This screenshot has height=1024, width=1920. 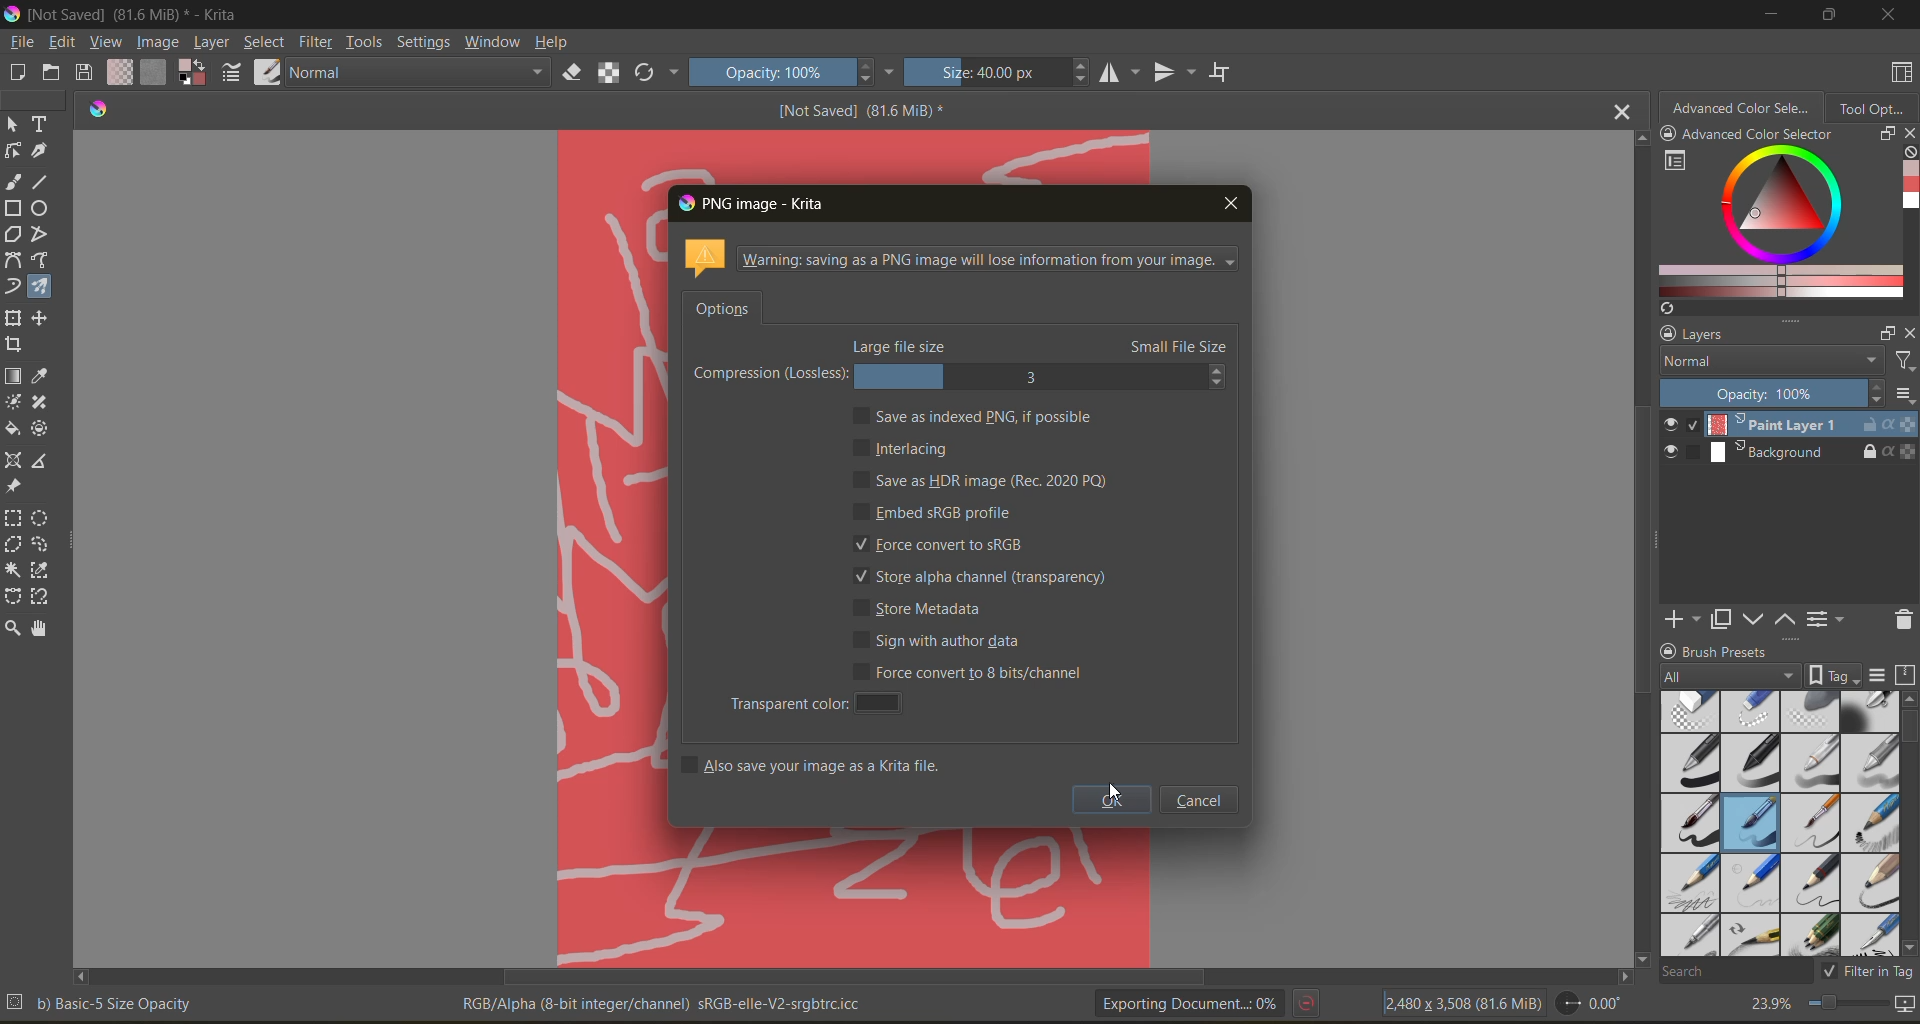 What do you see at coordinates (98, 107) in the screenshot?
I see `Software logo` at bounding box center [98, 107].